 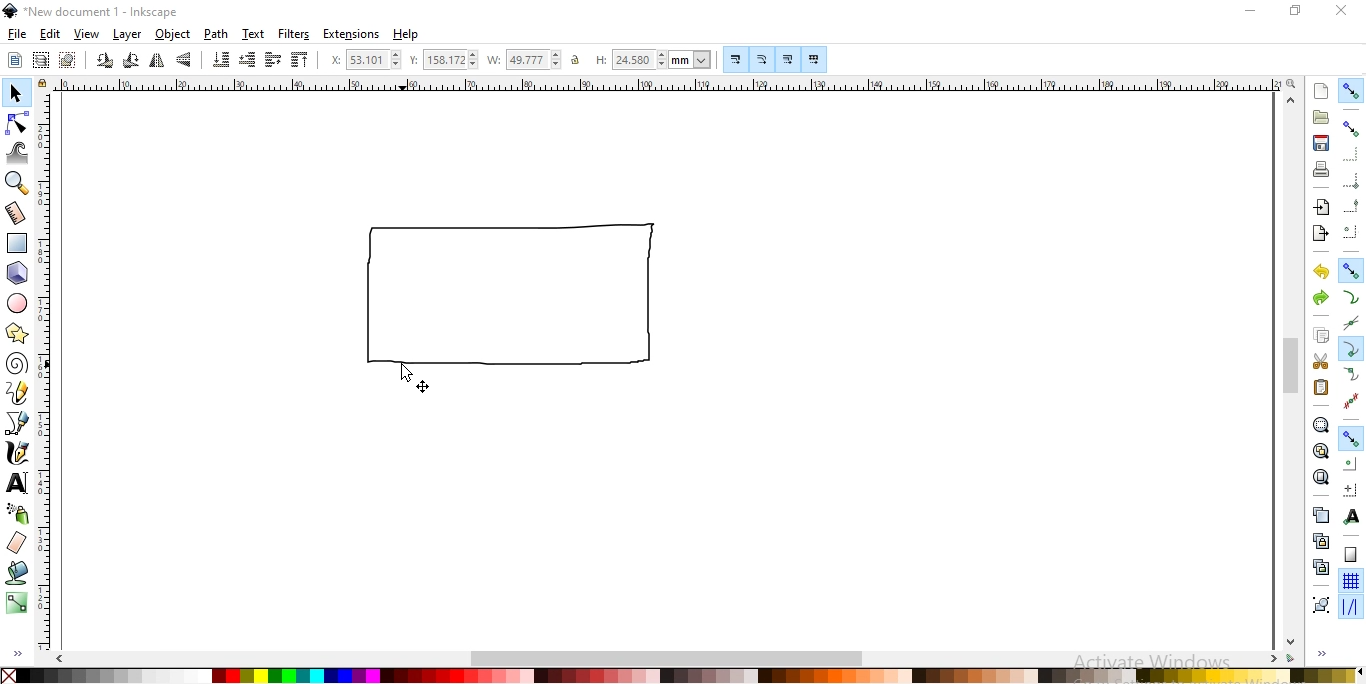 I want to click on ruler, so click(x=666, y=86).